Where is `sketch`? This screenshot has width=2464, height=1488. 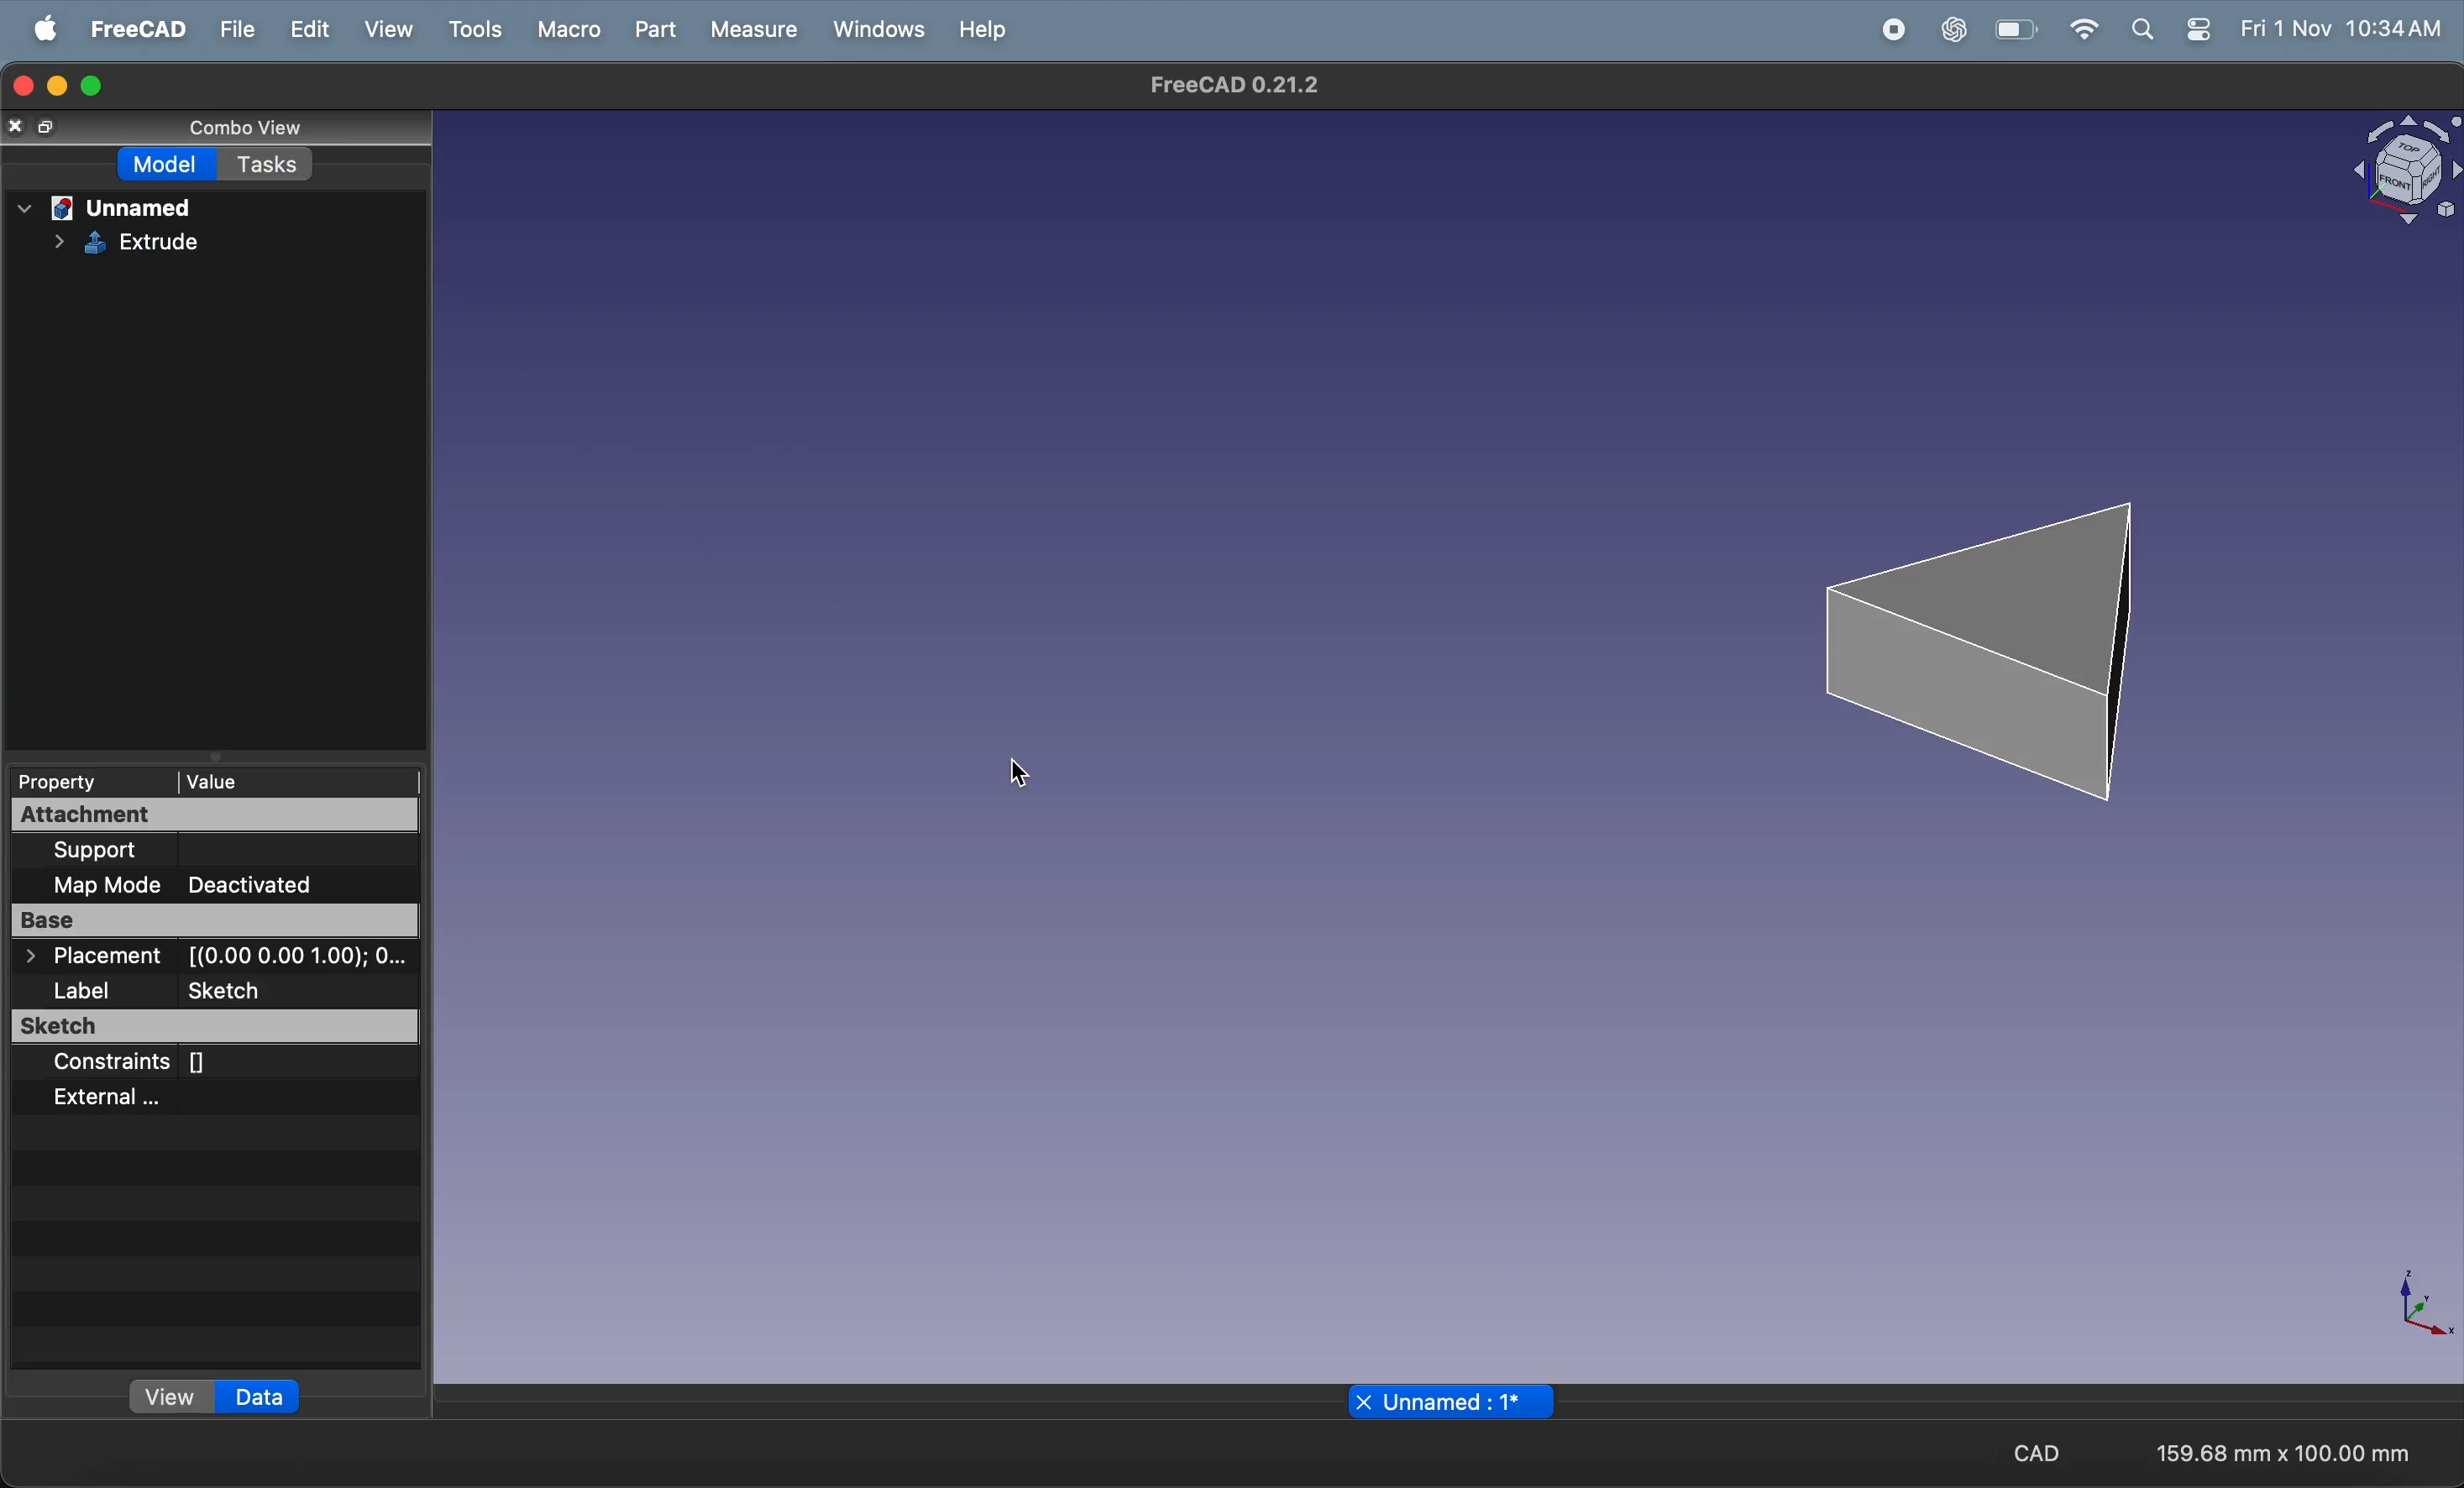 sketch is located at coordinates (124, 241).